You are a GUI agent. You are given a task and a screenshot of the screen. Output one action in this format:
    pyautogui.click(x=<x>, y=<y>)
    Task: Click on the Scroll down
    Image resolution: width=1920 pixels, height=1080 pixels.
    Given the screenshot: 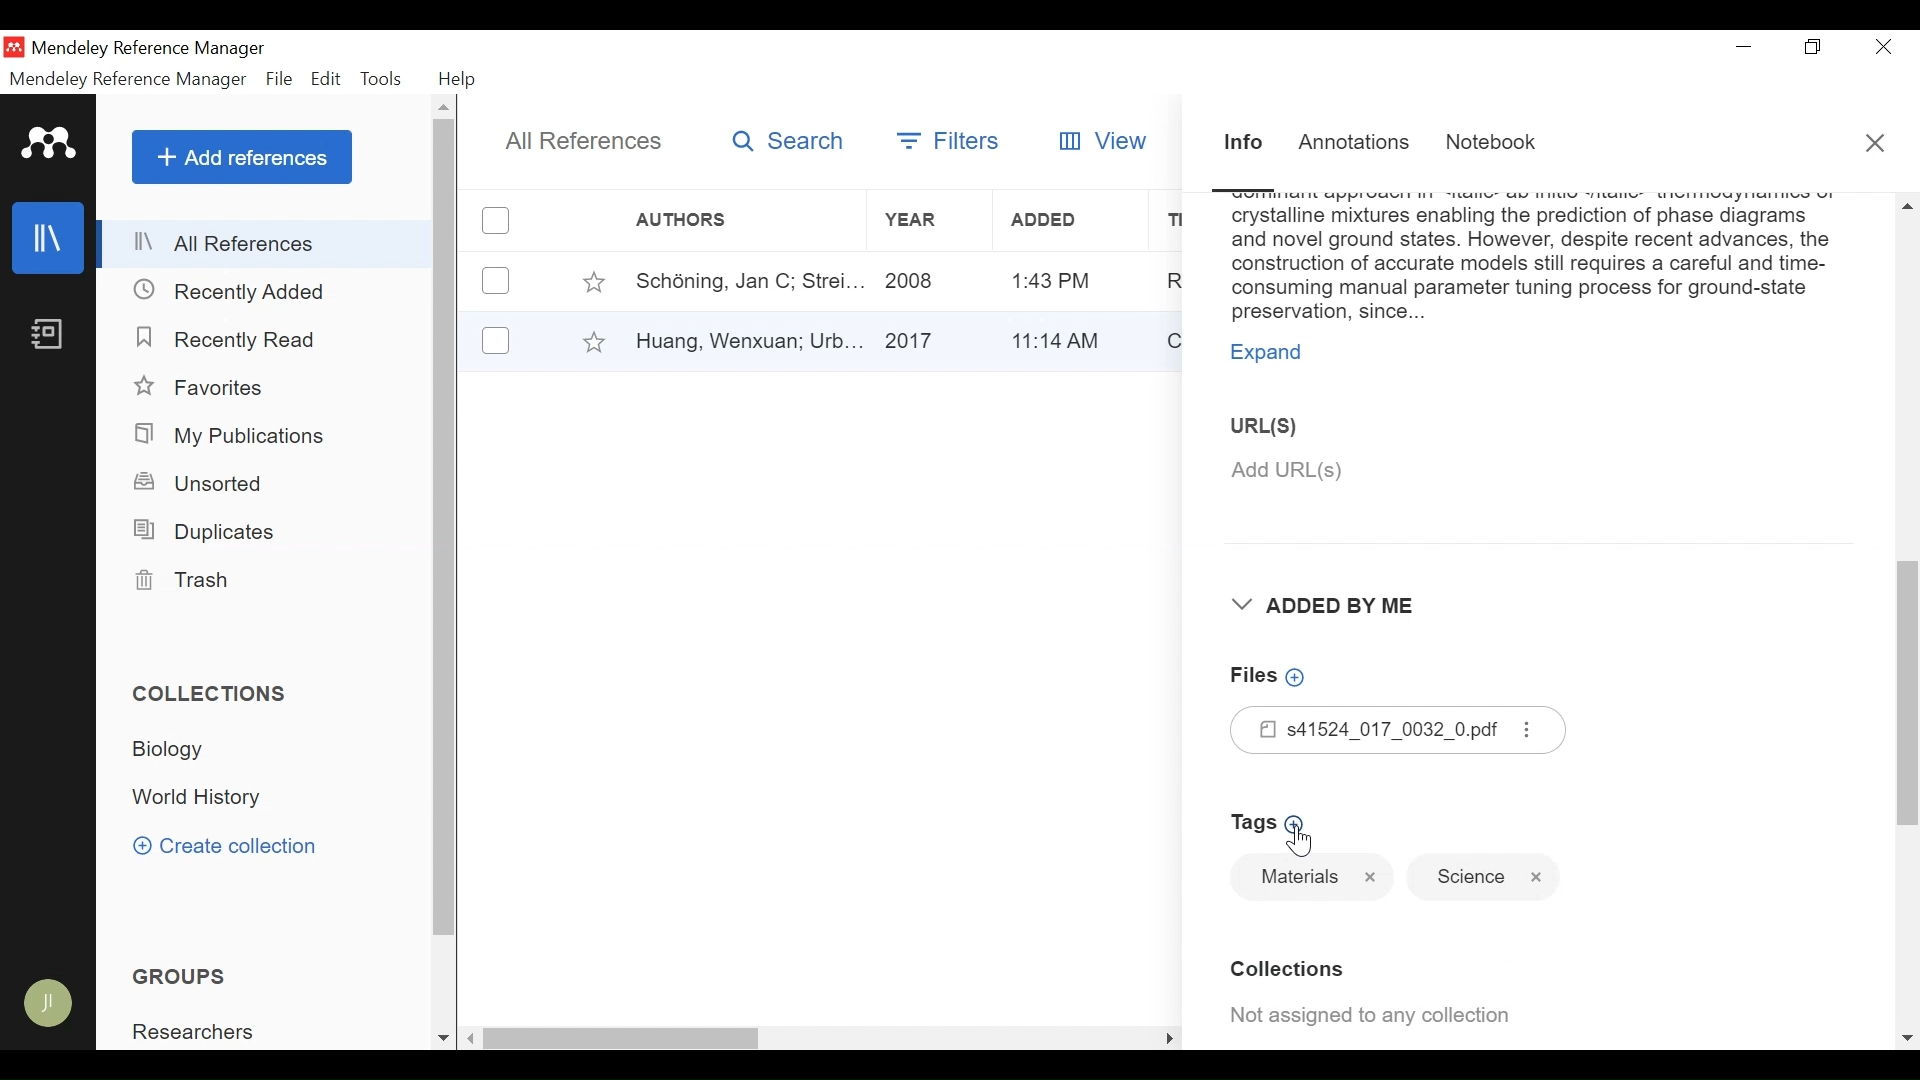 What is the action you would take?
    pyautogui.click(x=443, y=1040)
    